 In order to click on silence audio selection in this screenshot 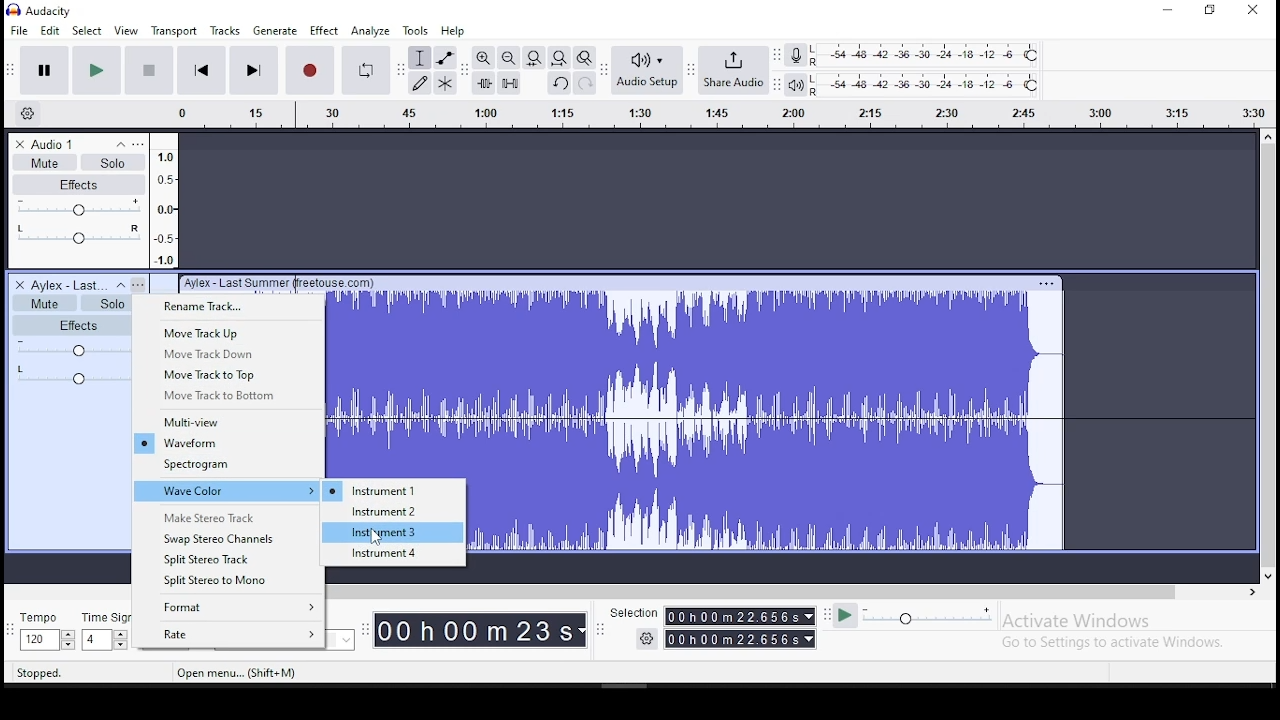, I will do `click(509, 82)`.